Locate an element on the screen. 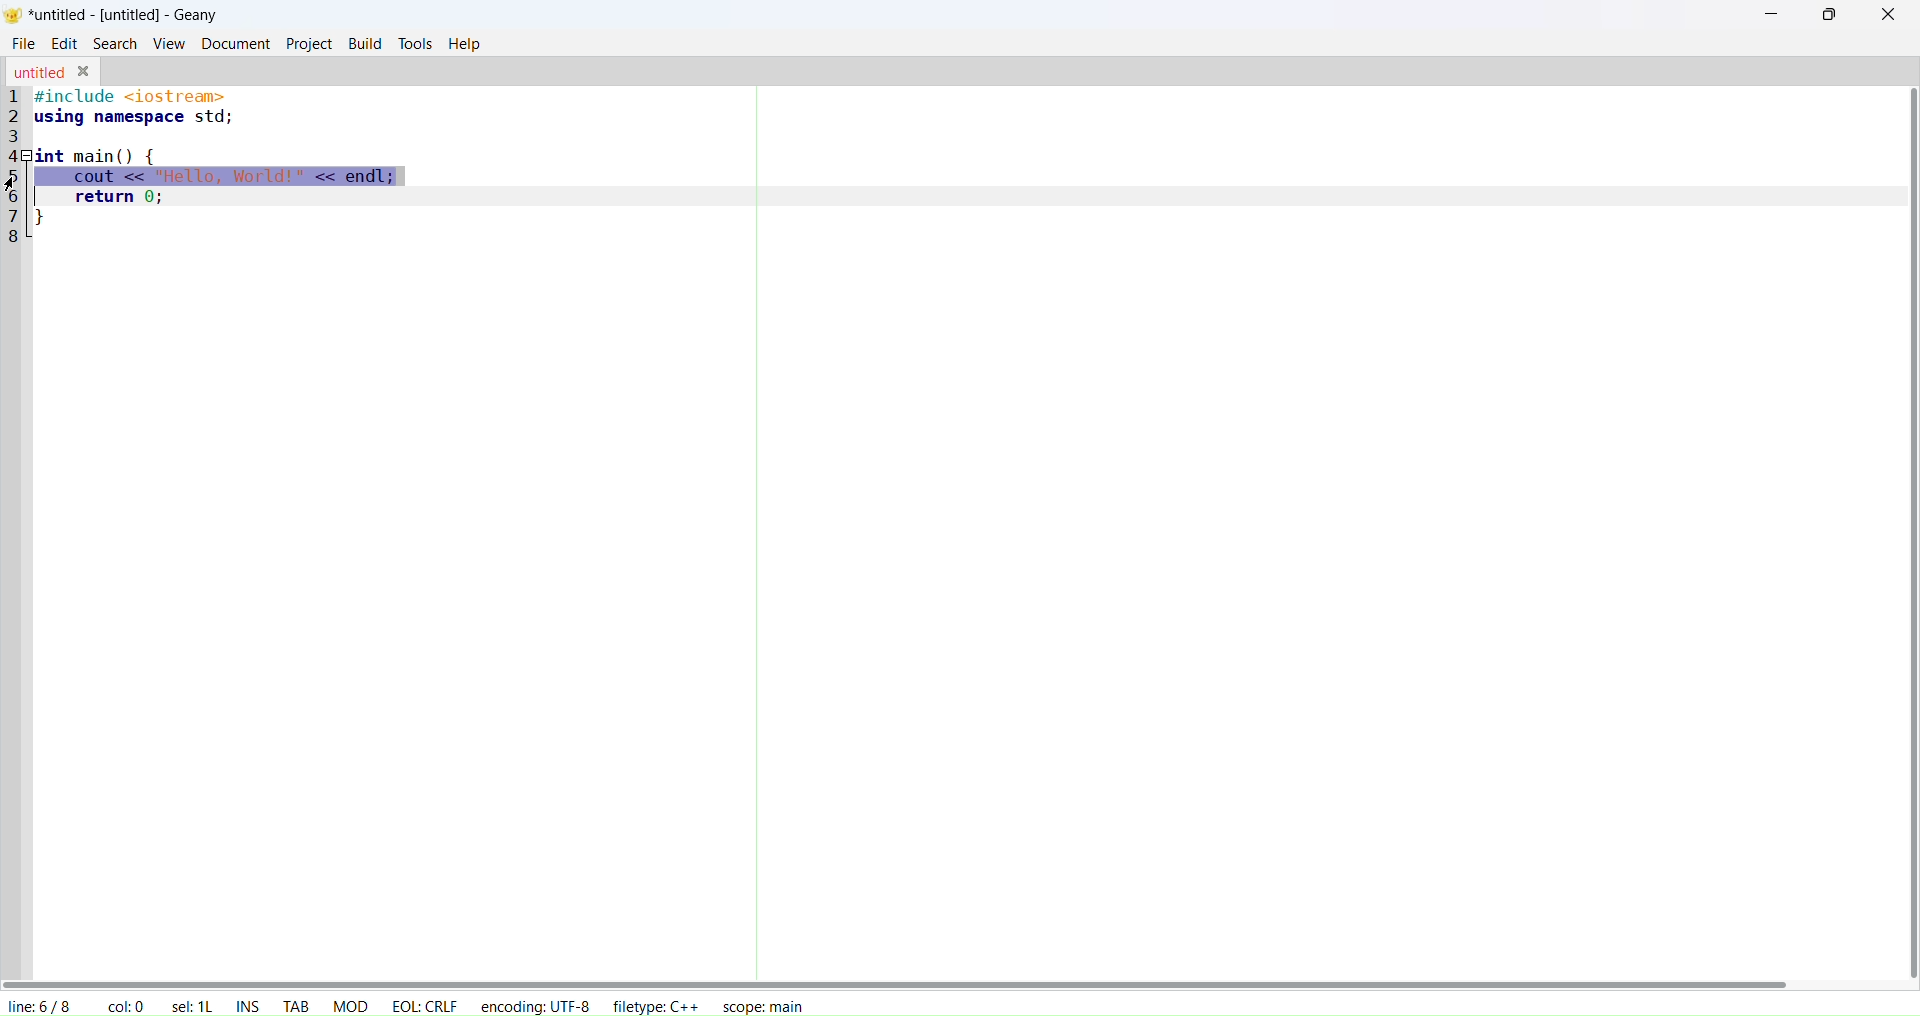 This screenshot has height=1016, width=1920. encoding: UTF-8 is located at coordinates (535, 1007).